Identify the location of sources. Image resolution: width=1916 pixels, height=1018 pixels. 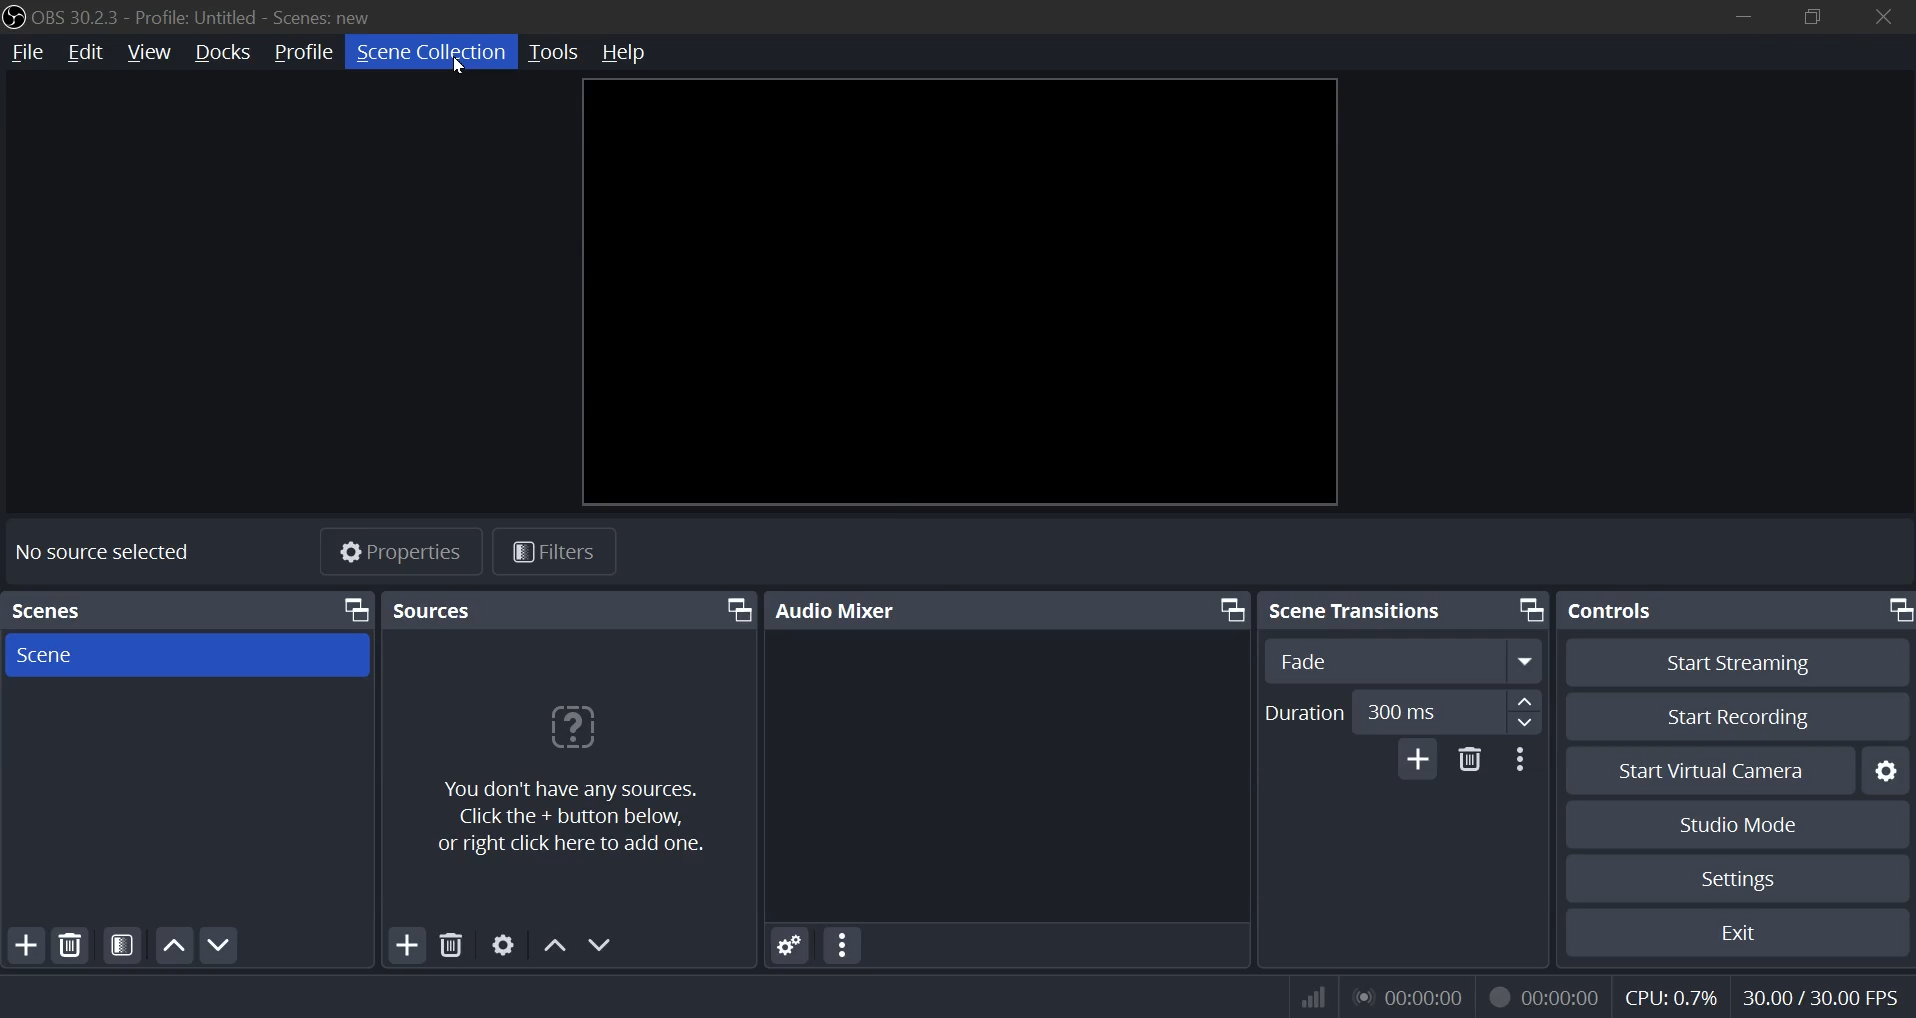
(437, 610).